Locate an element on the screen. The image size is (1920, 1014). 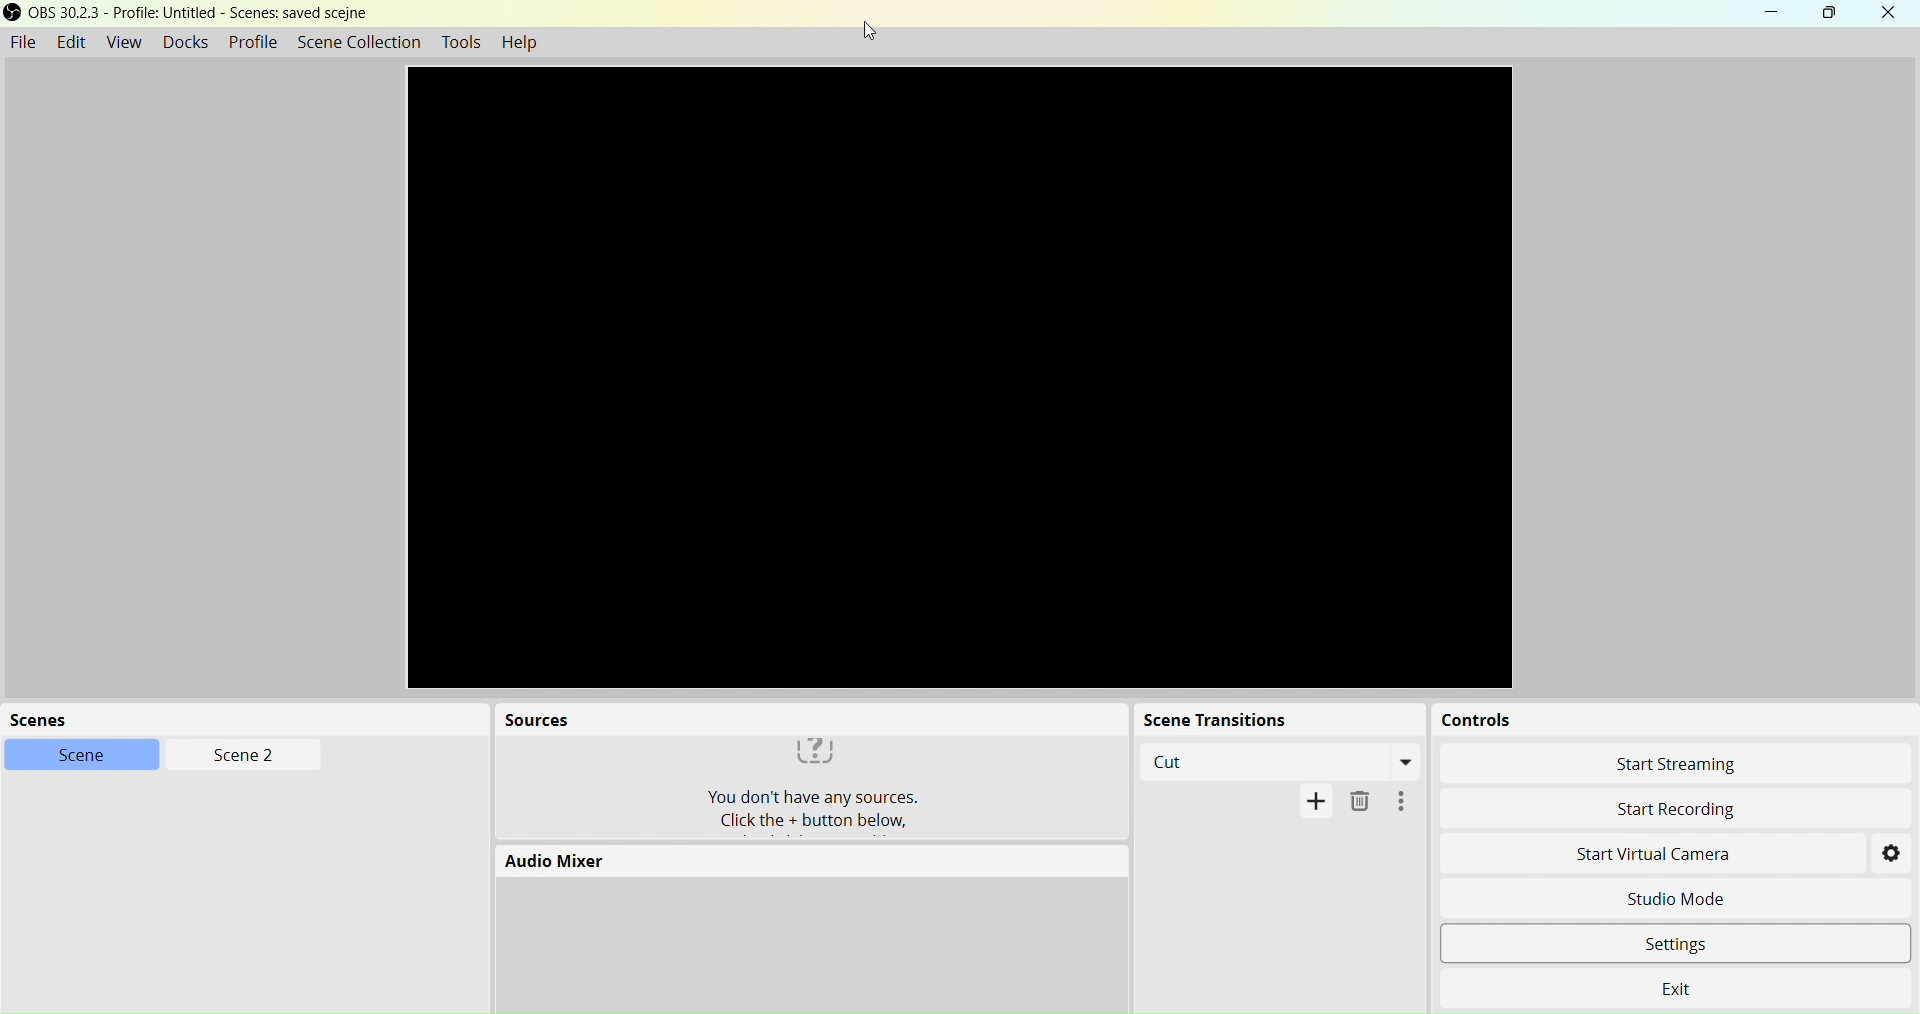
cursor is located at coordinates (872, 31).